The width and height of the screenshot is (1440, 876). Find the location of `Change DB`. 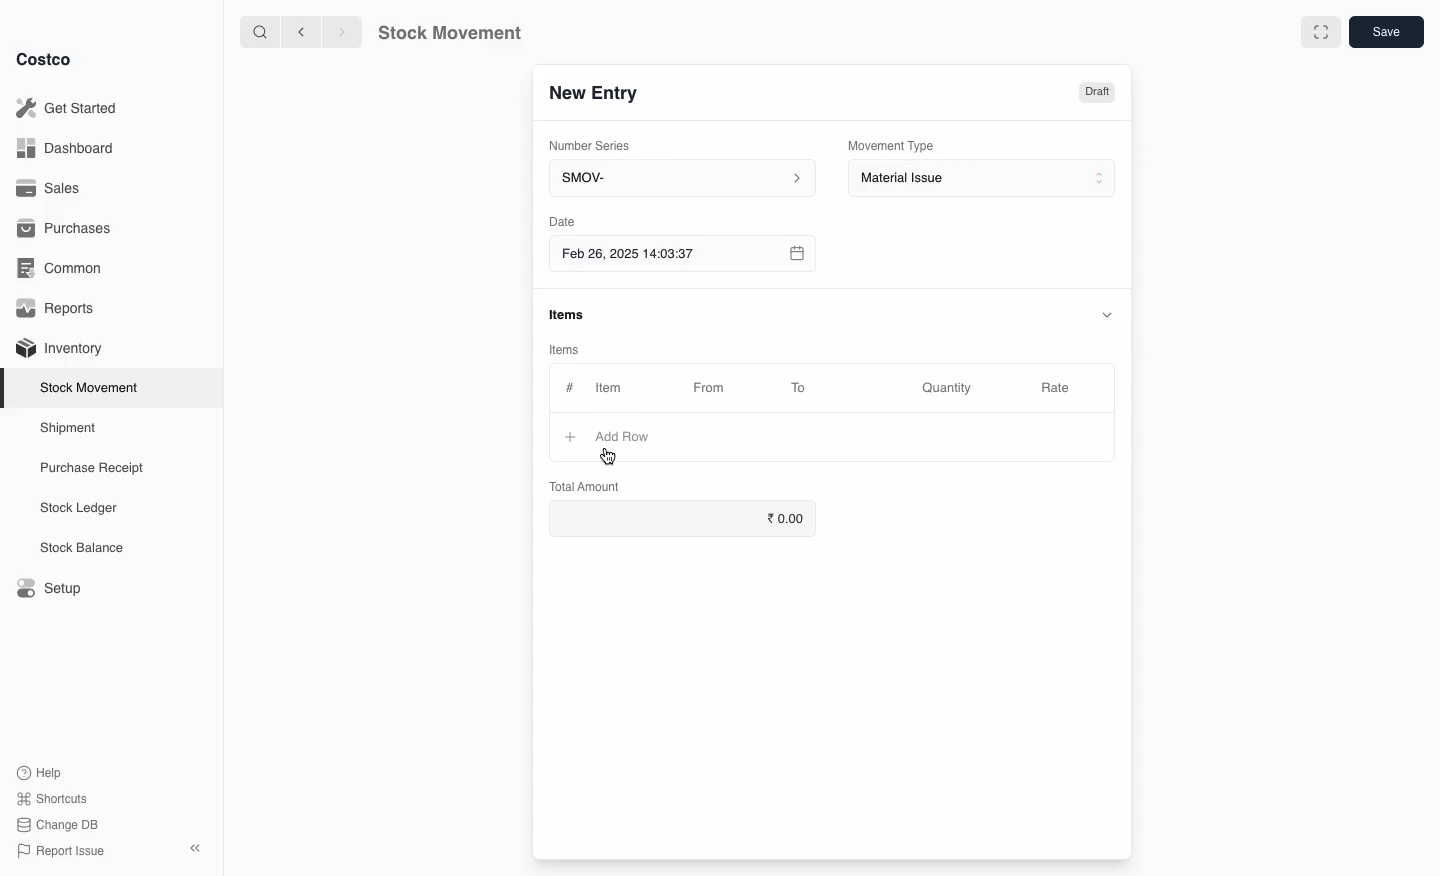

Change DB is located at coordinates (58, 825).